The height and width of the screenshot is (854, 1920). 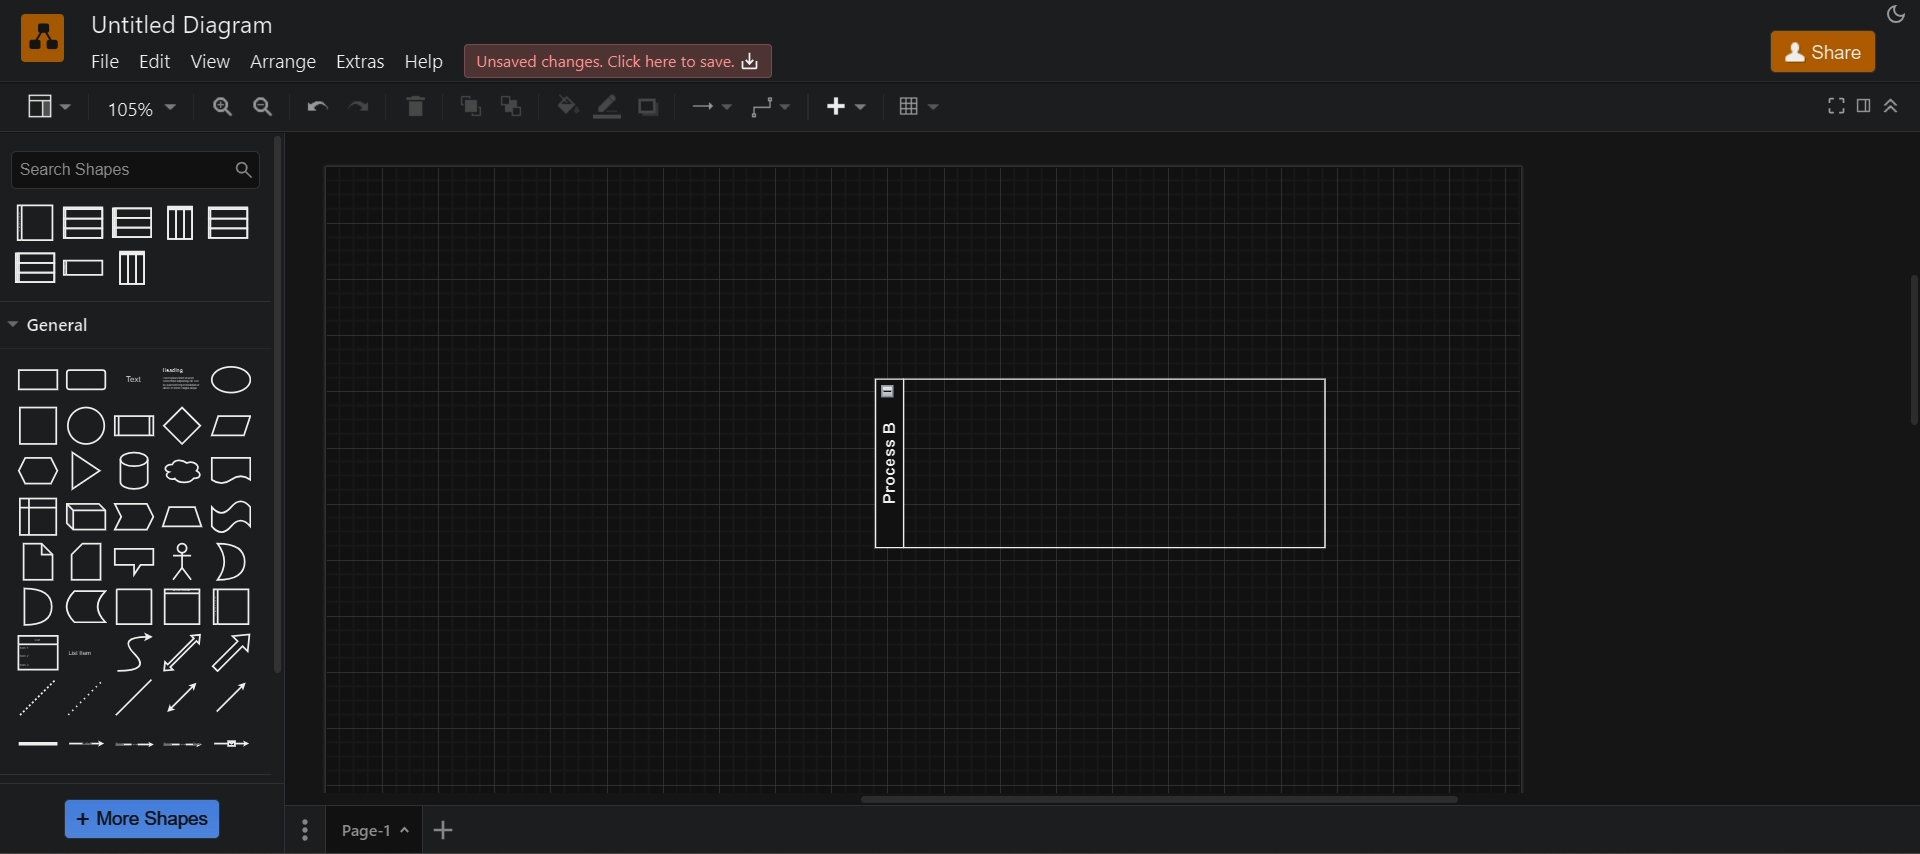 I want to click on diamond, so click(x=182, y=425).